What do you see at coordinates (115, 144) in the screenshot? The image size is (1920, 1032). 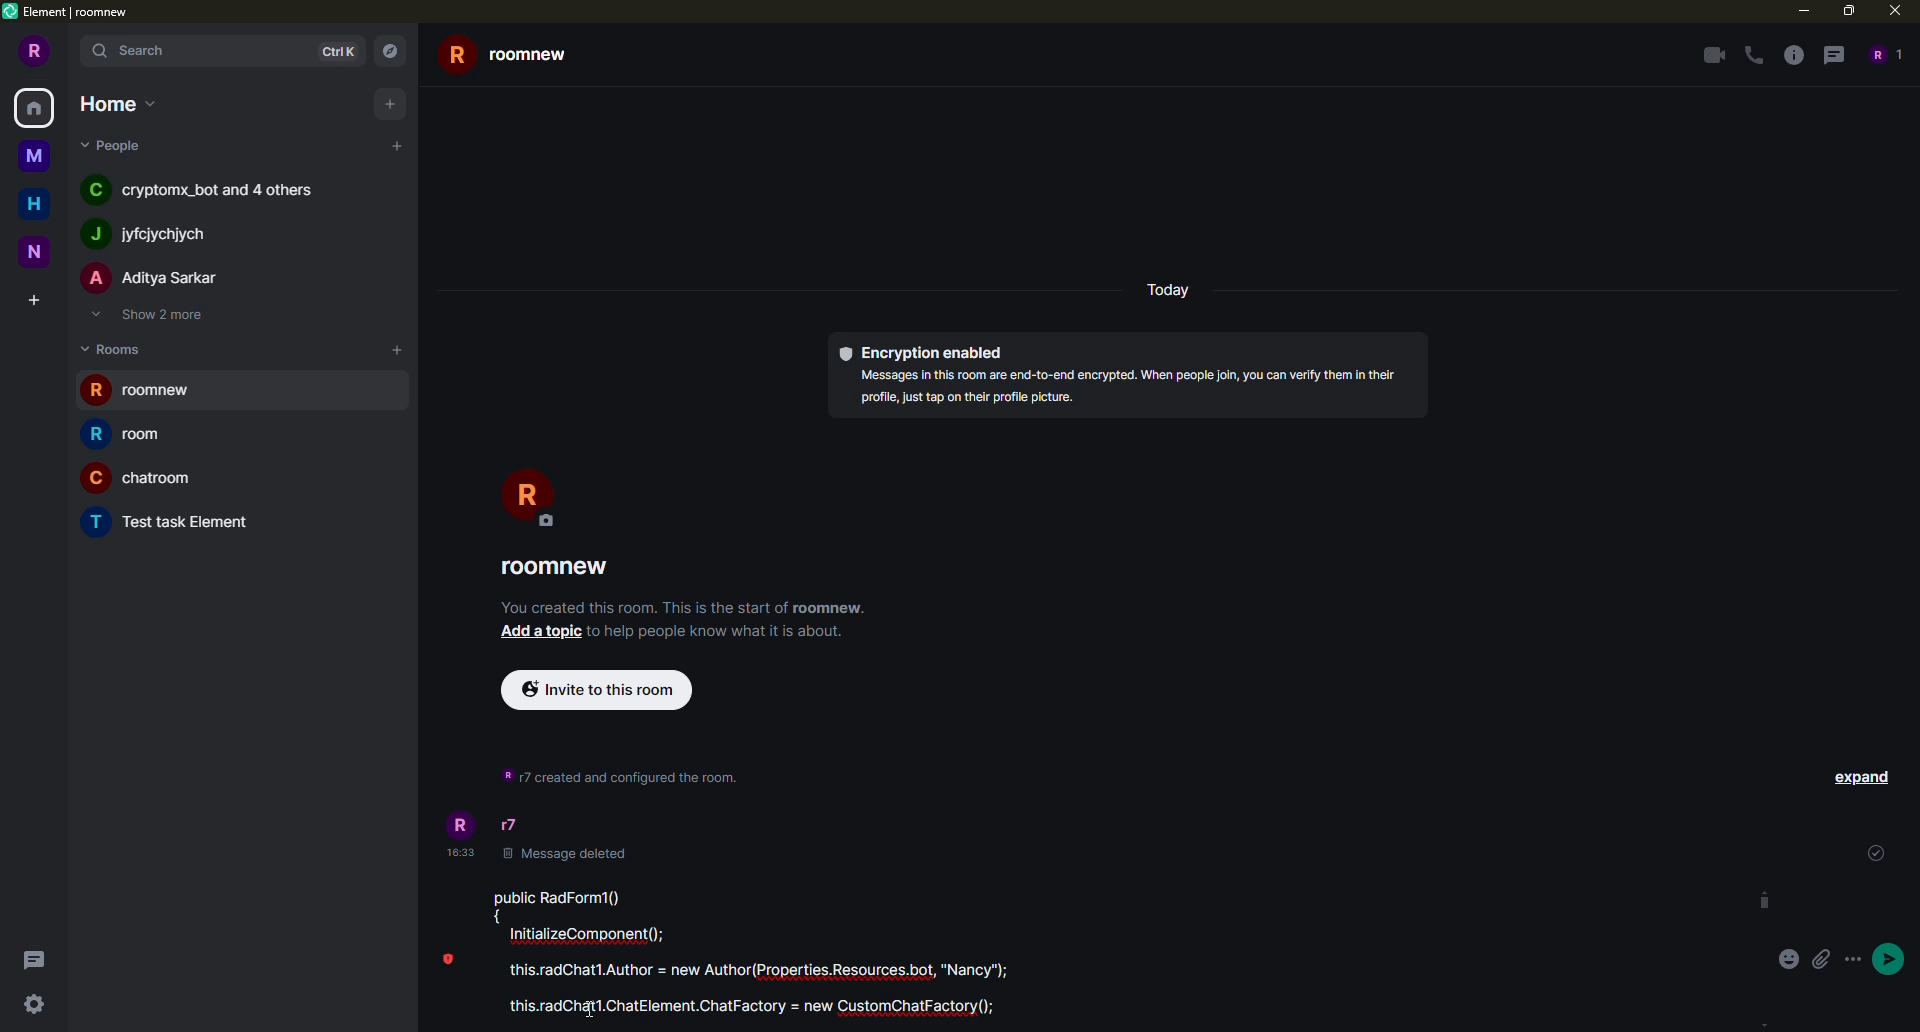 I see `people` at bounding box center [115, 144].